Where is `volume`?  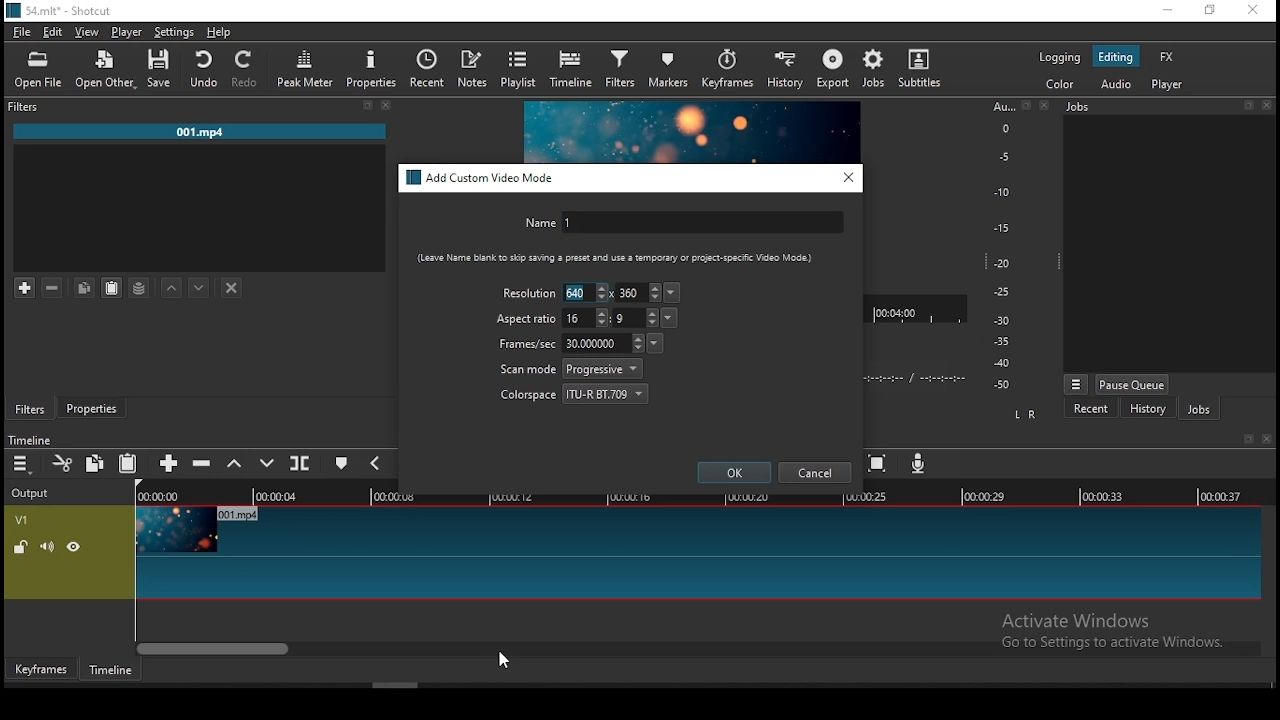
volume is located at coordinates (47, 546).